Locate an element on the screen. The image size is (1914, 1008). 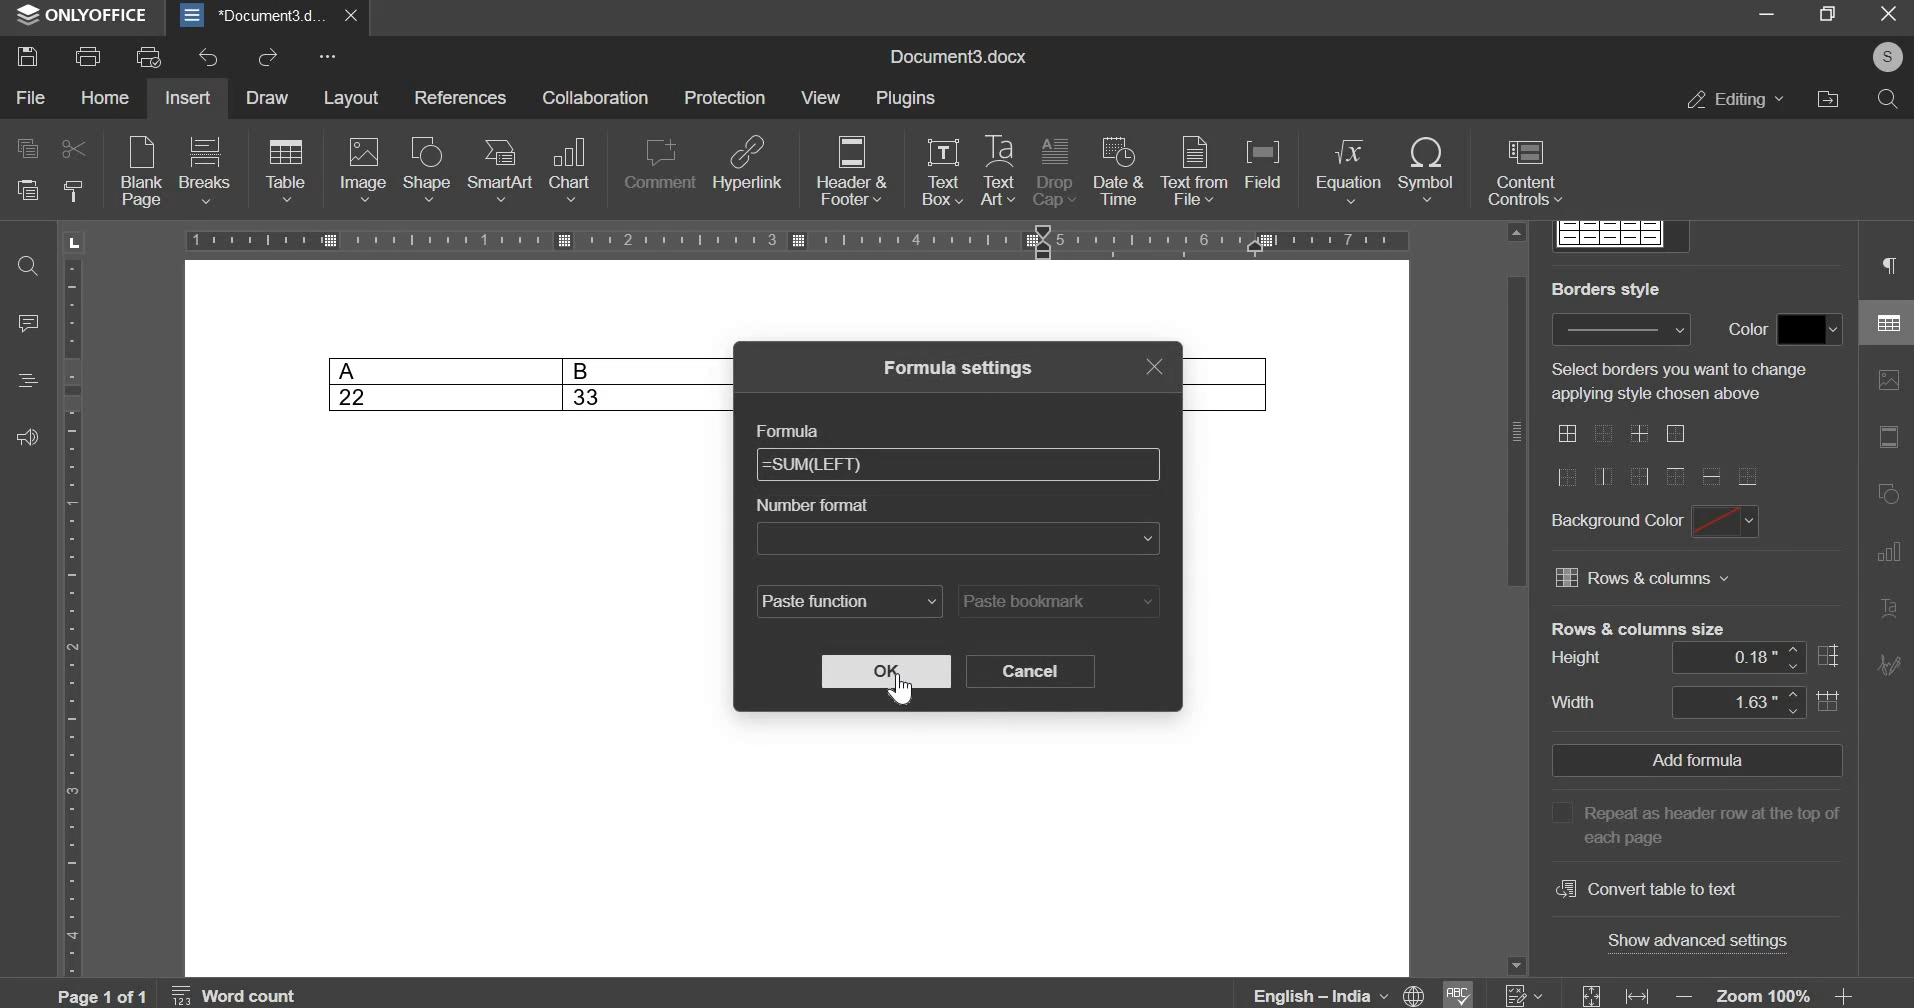
date & time is located at coordinates (1117, 172).